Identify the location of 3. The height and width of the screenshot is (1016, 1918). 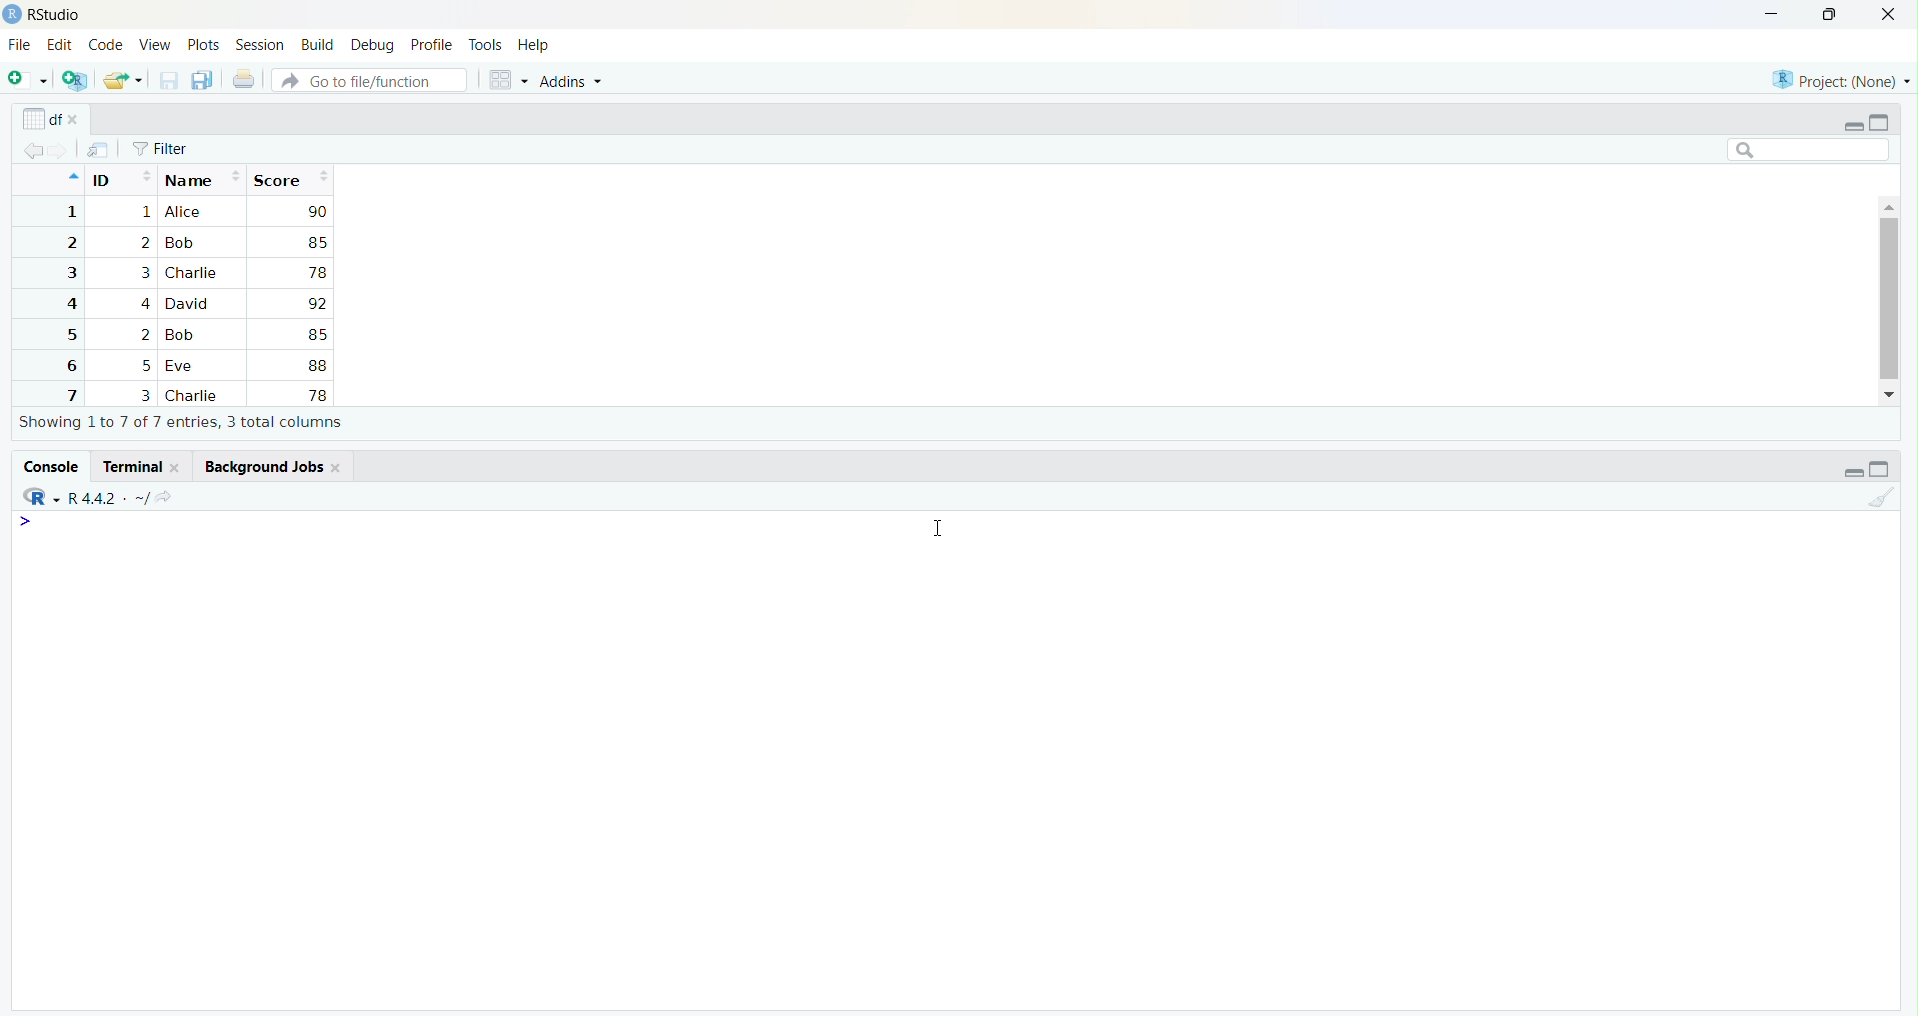
(69, 273).